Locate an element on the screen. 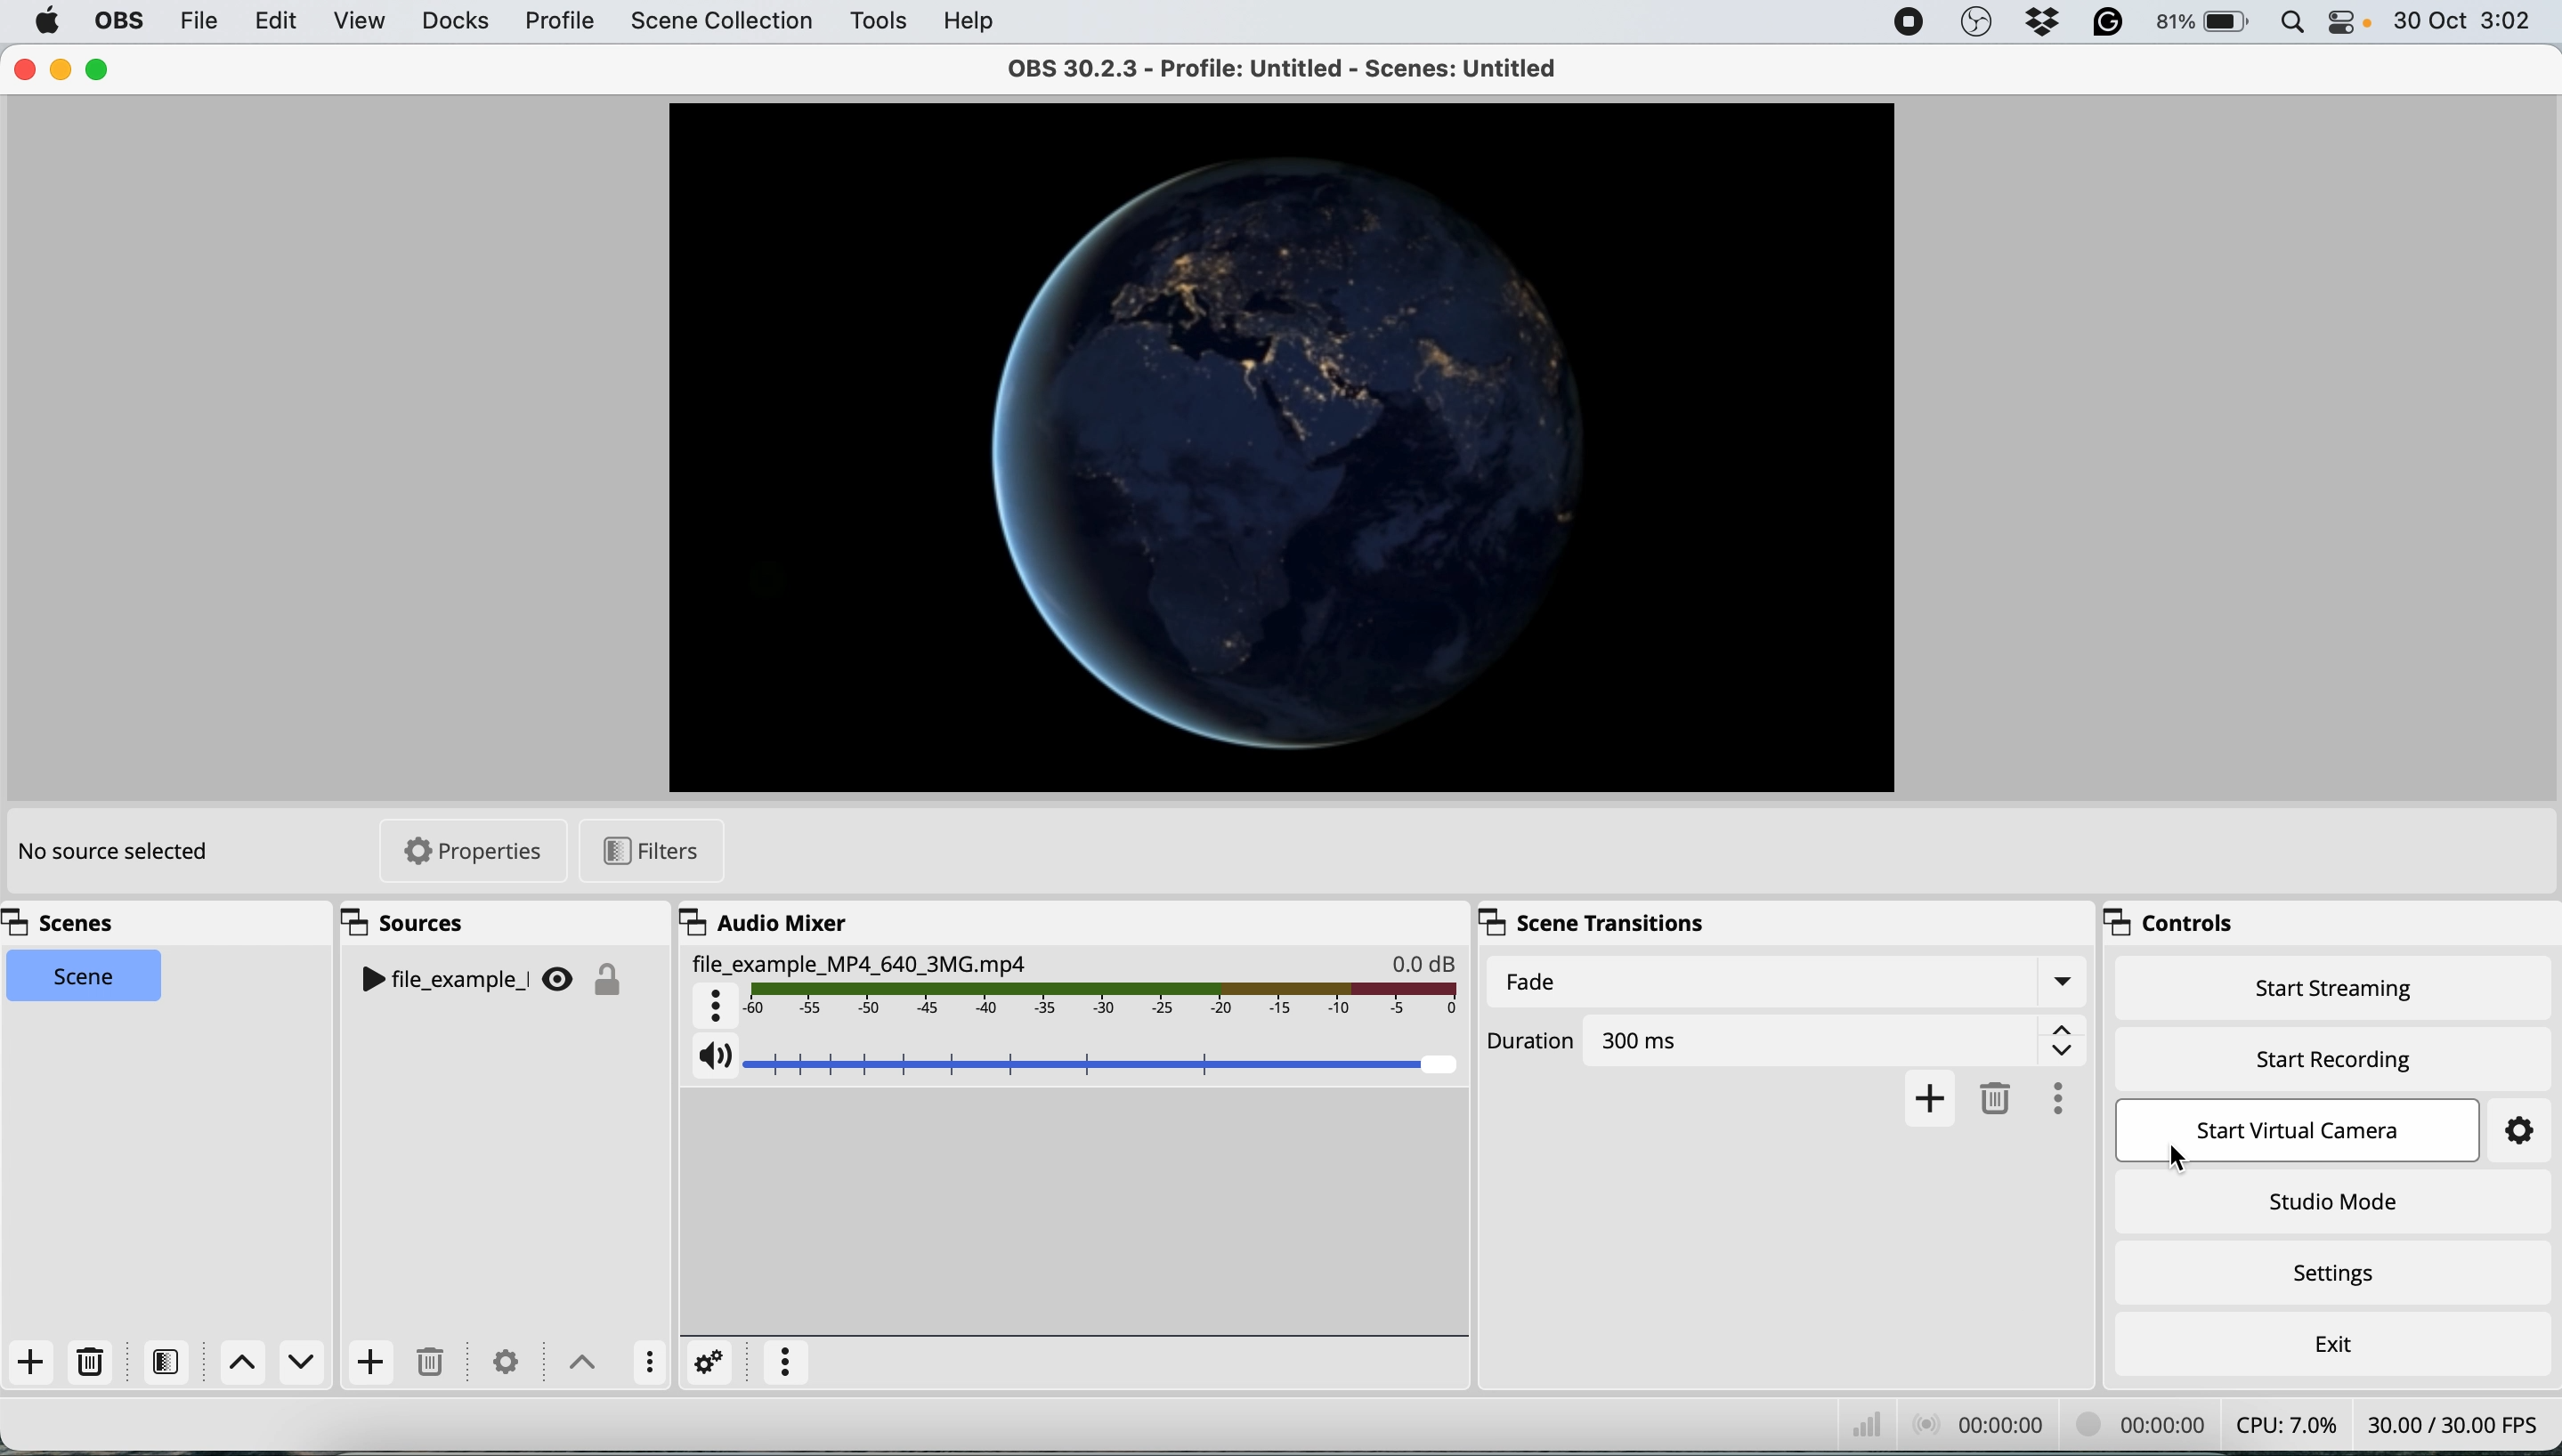 The height and width of the screenshot is (1456, 2562). dropbox is located at coordinates (2034, 24).